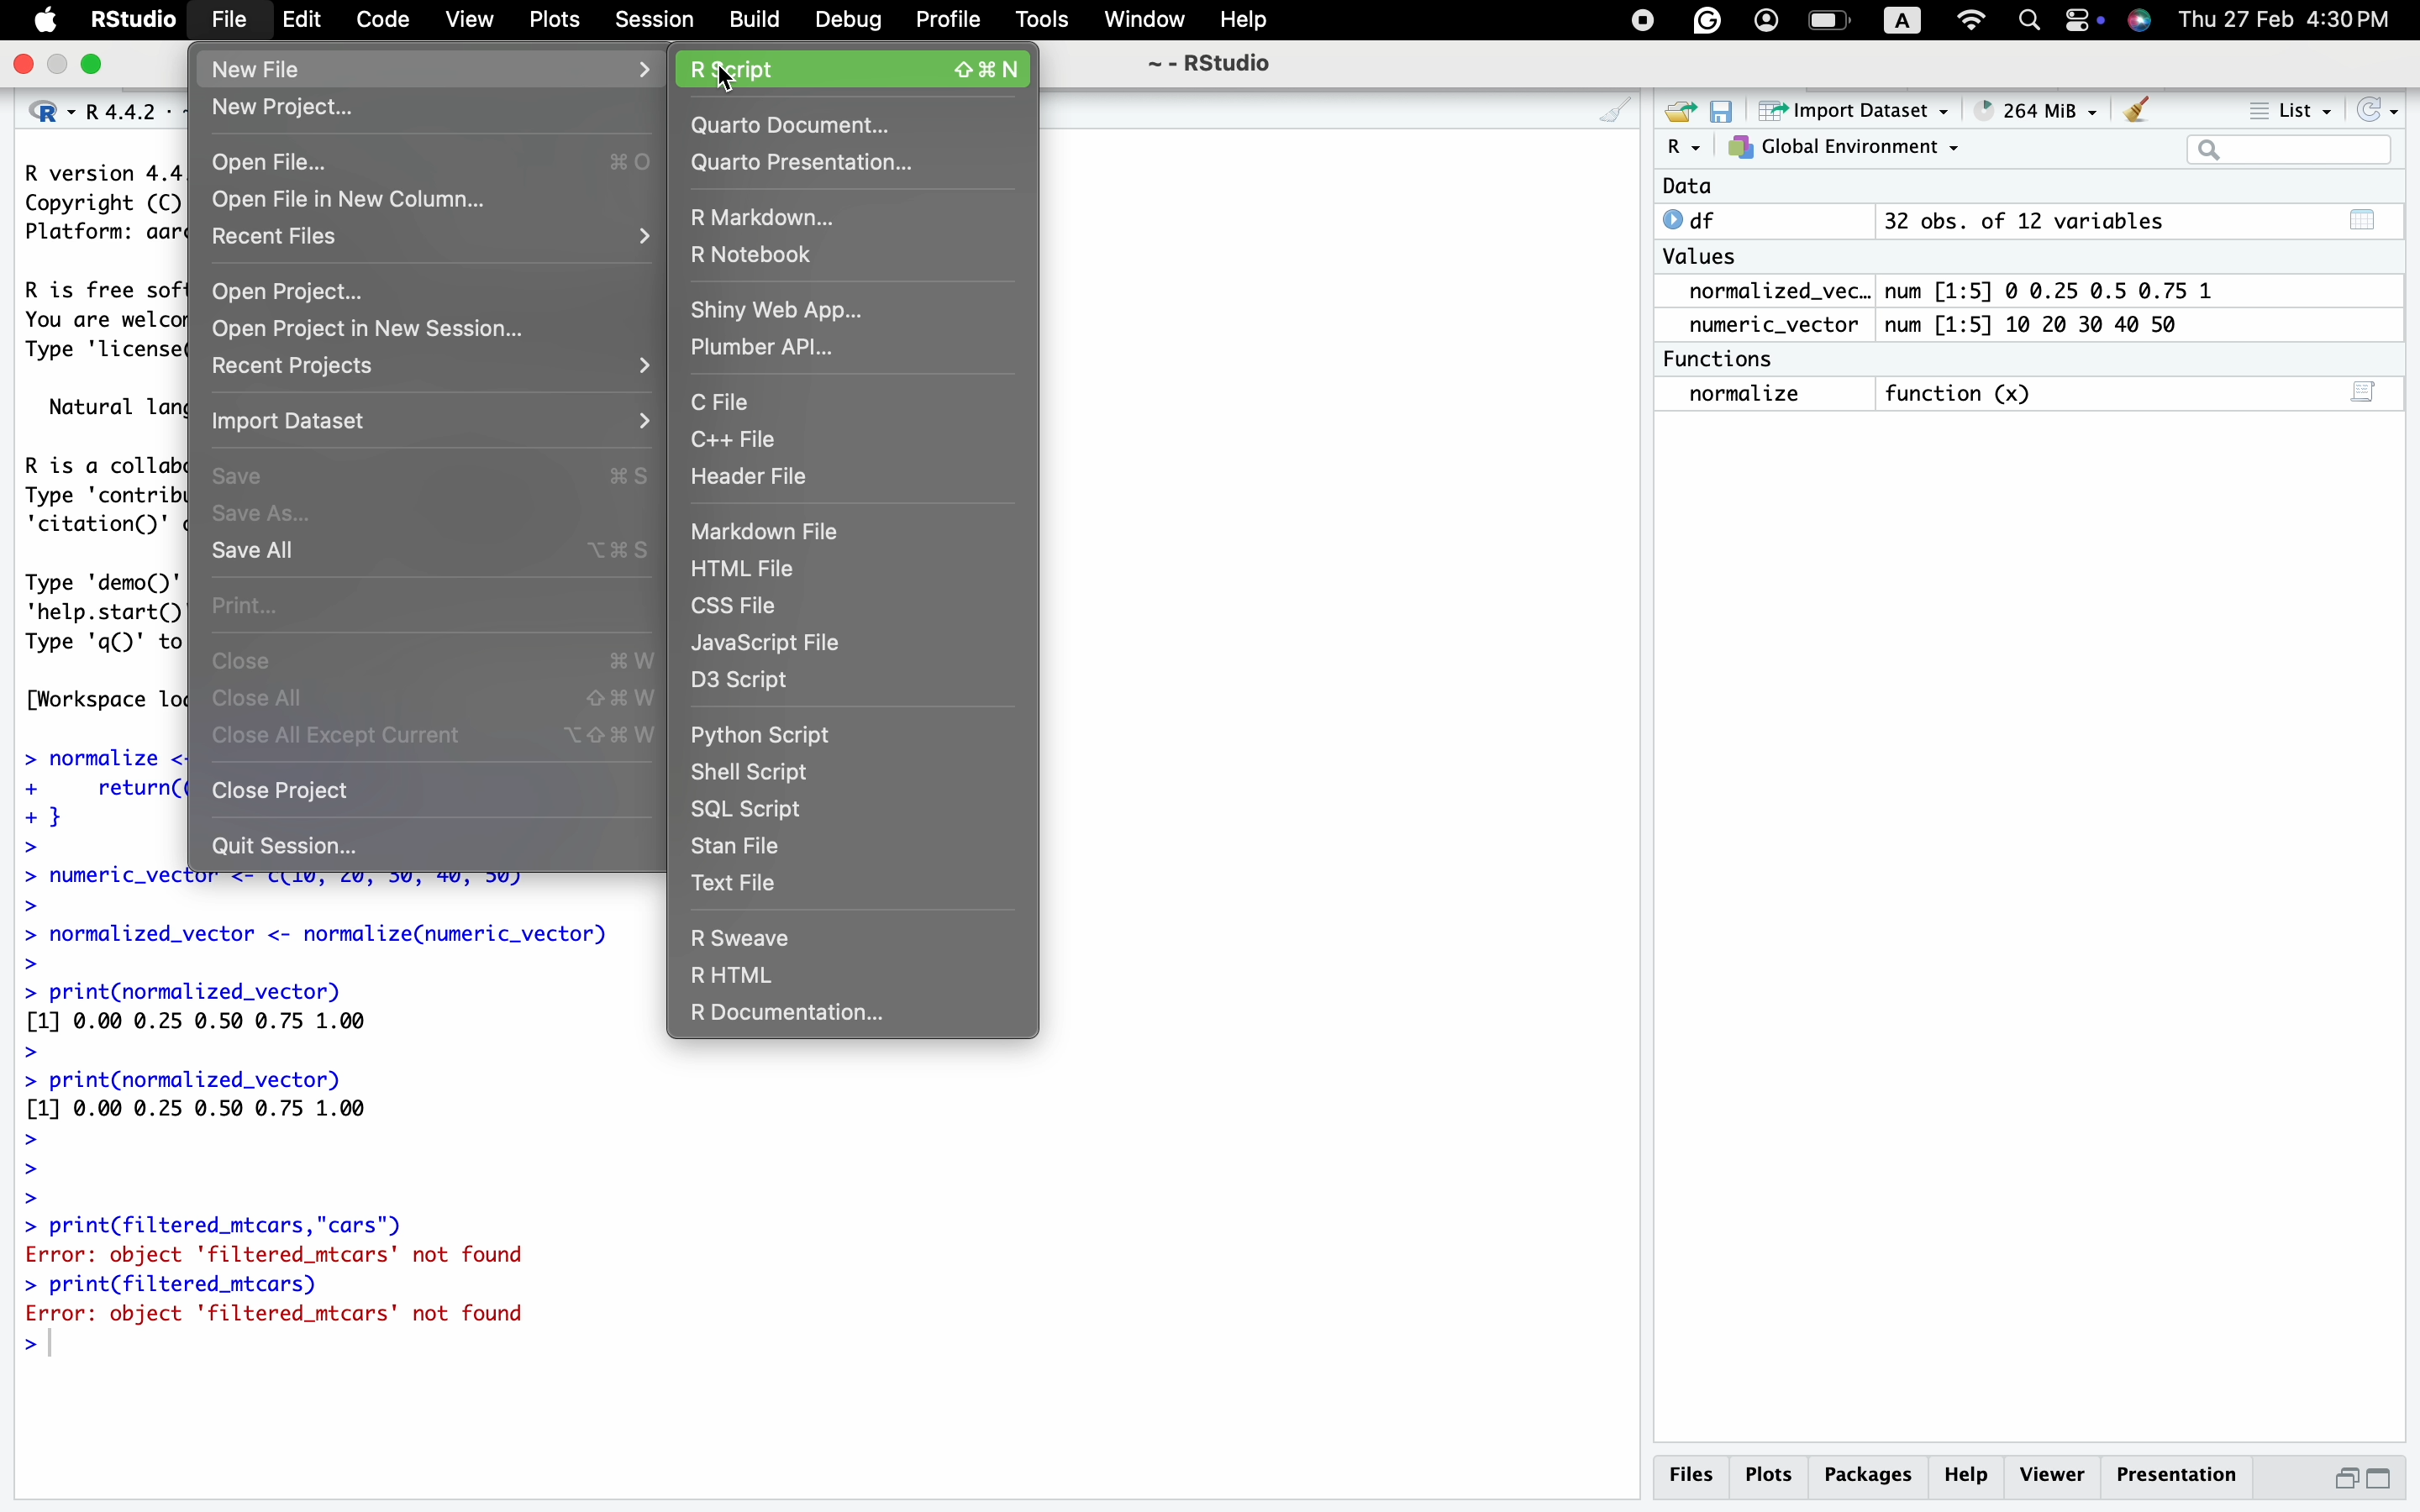  Describe the element at coordinates (1773, 289) in the screenshot. I see `normalized_vec..` at that location.